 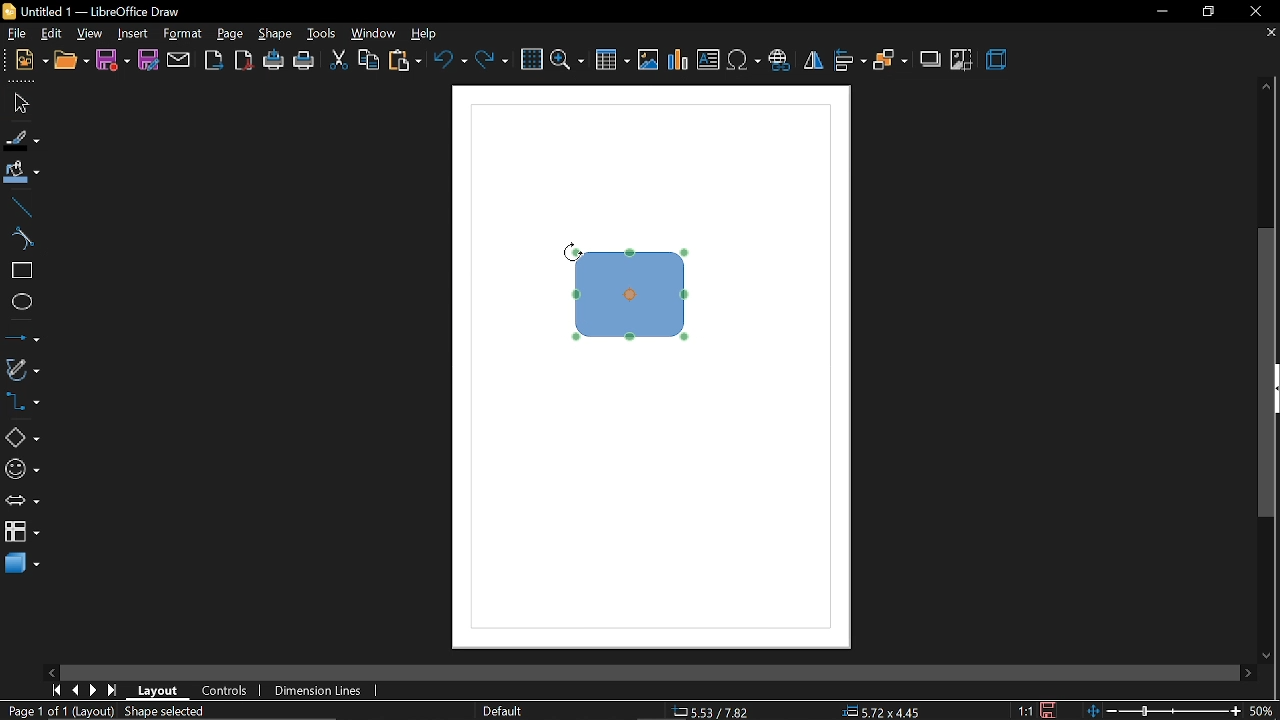 What do you see at coordinates (20, 304) in the screenshot?
I see `ellipse` at bounding box center [20, 304].